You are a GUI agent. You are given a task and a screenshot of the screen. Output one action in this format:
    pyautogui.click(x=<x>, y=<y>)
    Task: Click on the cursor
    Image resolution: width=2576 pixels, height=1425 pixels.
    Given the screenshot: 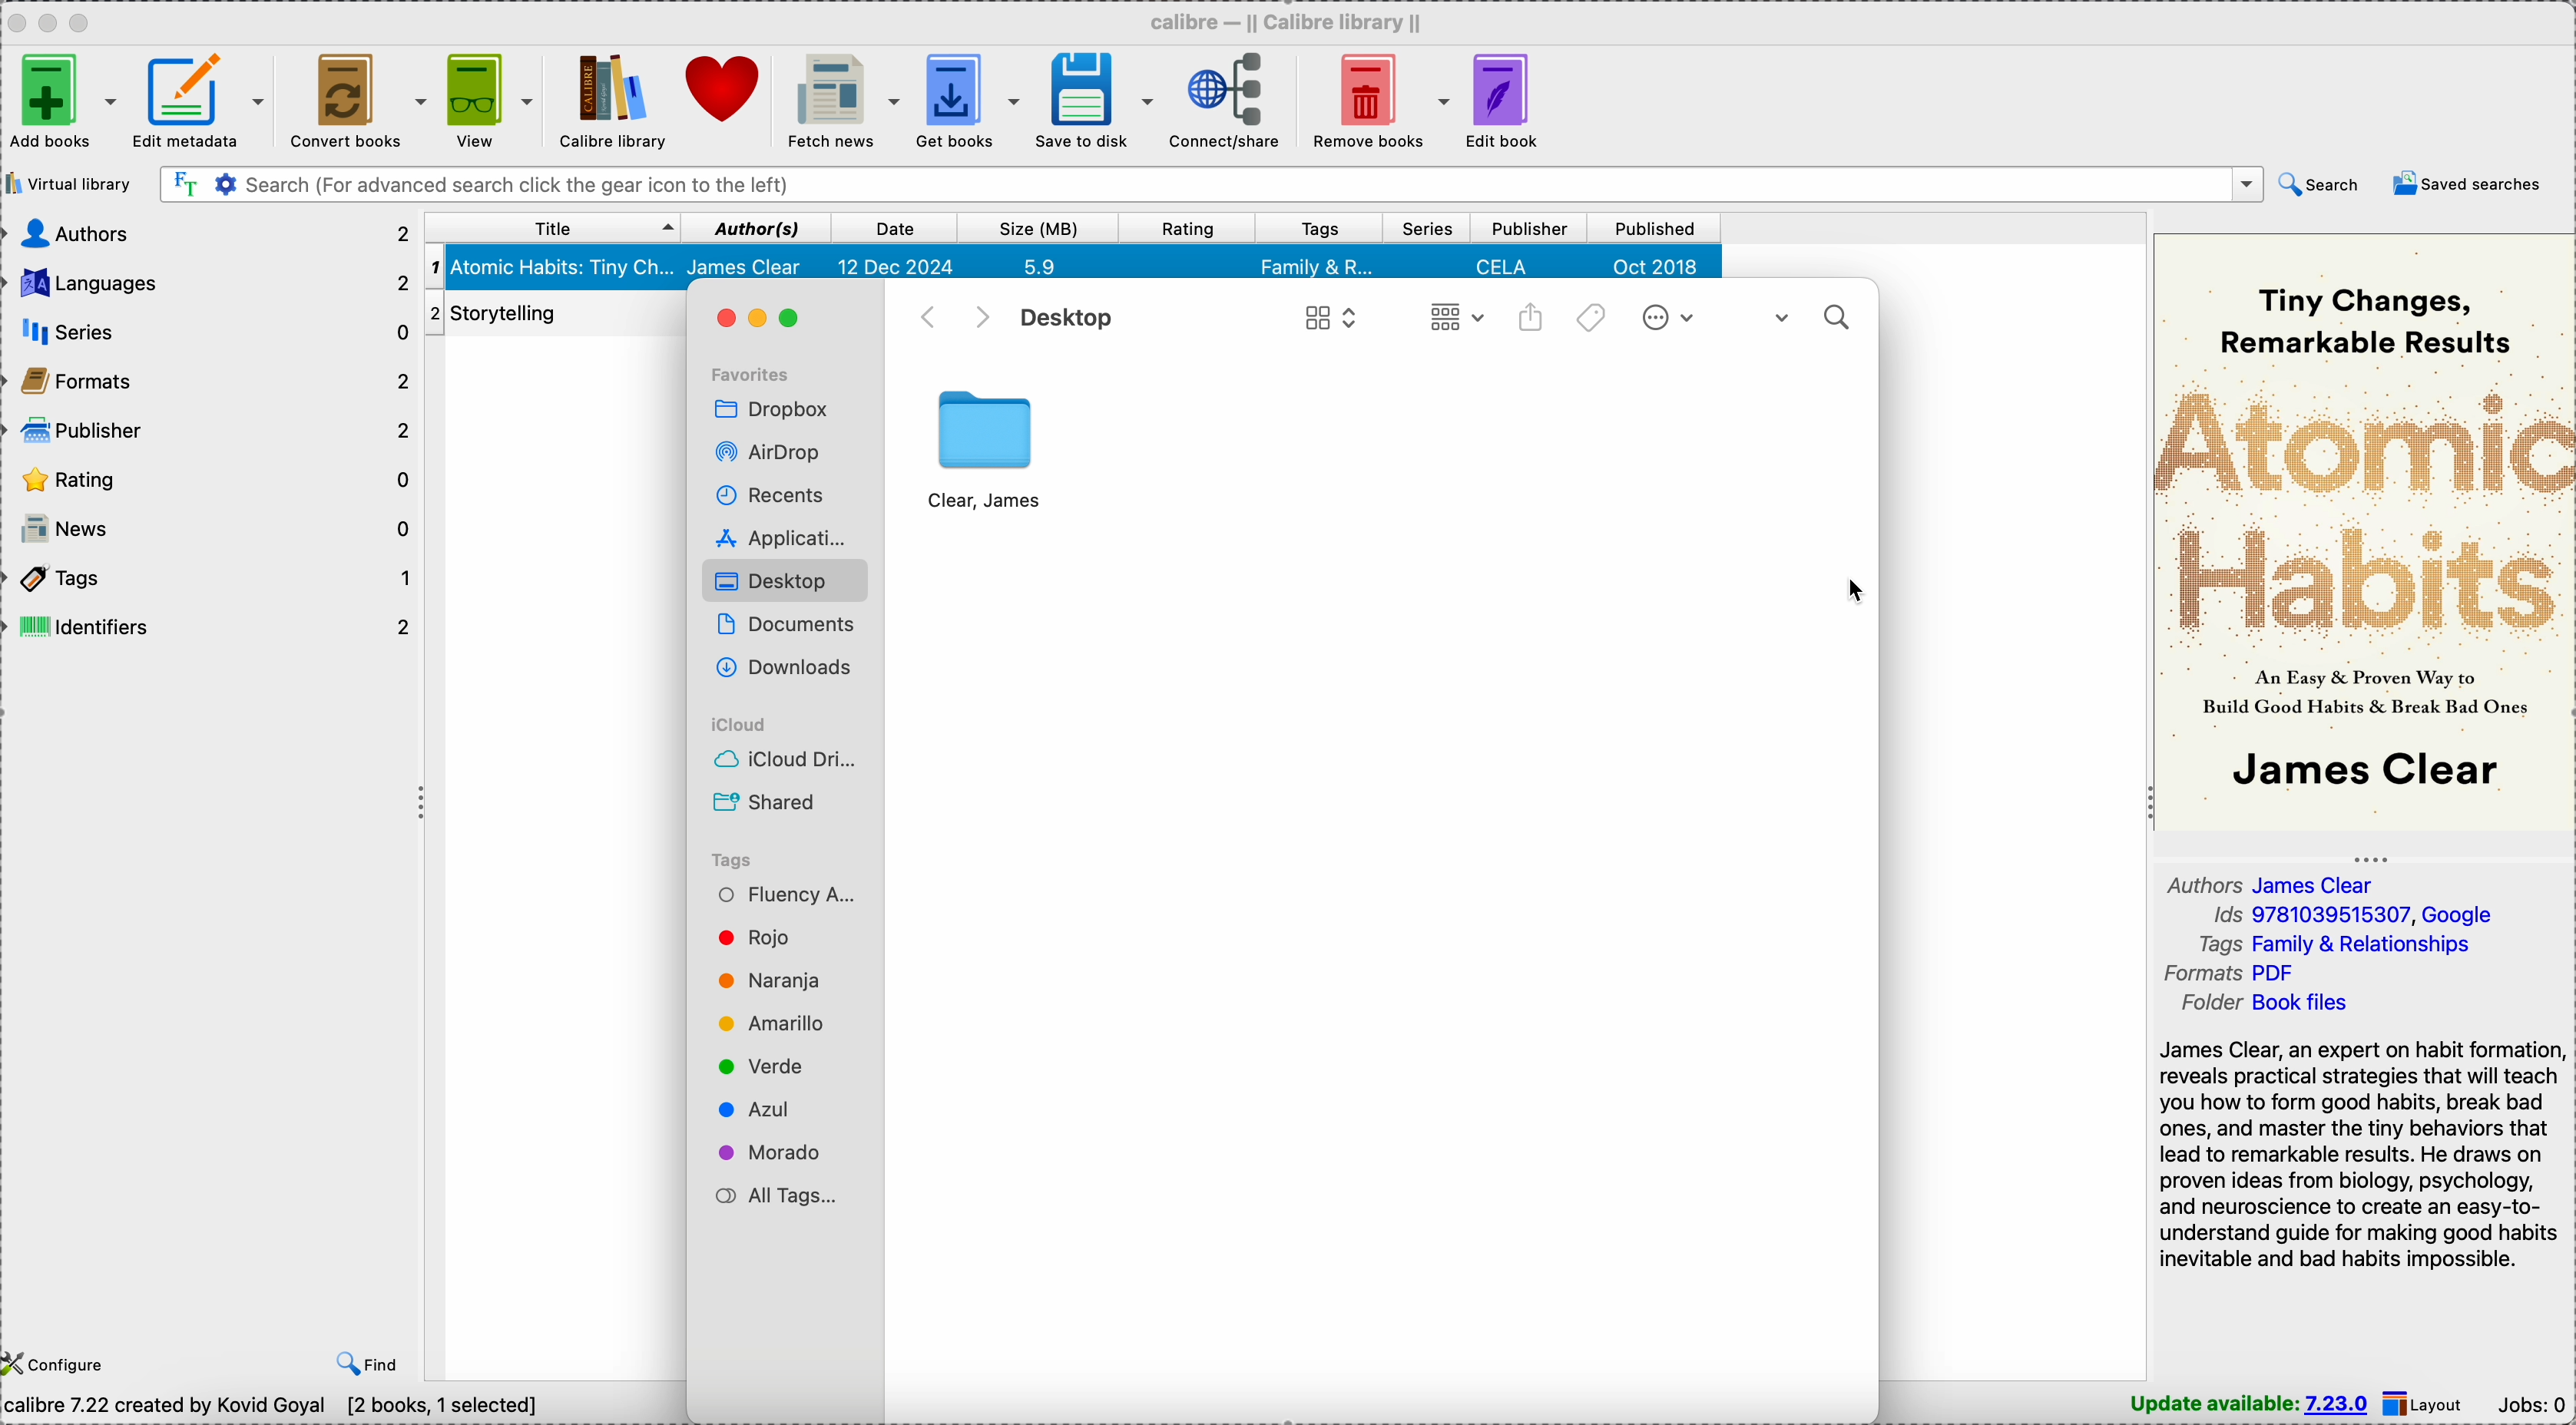 What is the action you would take?
    pyautogui.click(x=1854, y=592)
    